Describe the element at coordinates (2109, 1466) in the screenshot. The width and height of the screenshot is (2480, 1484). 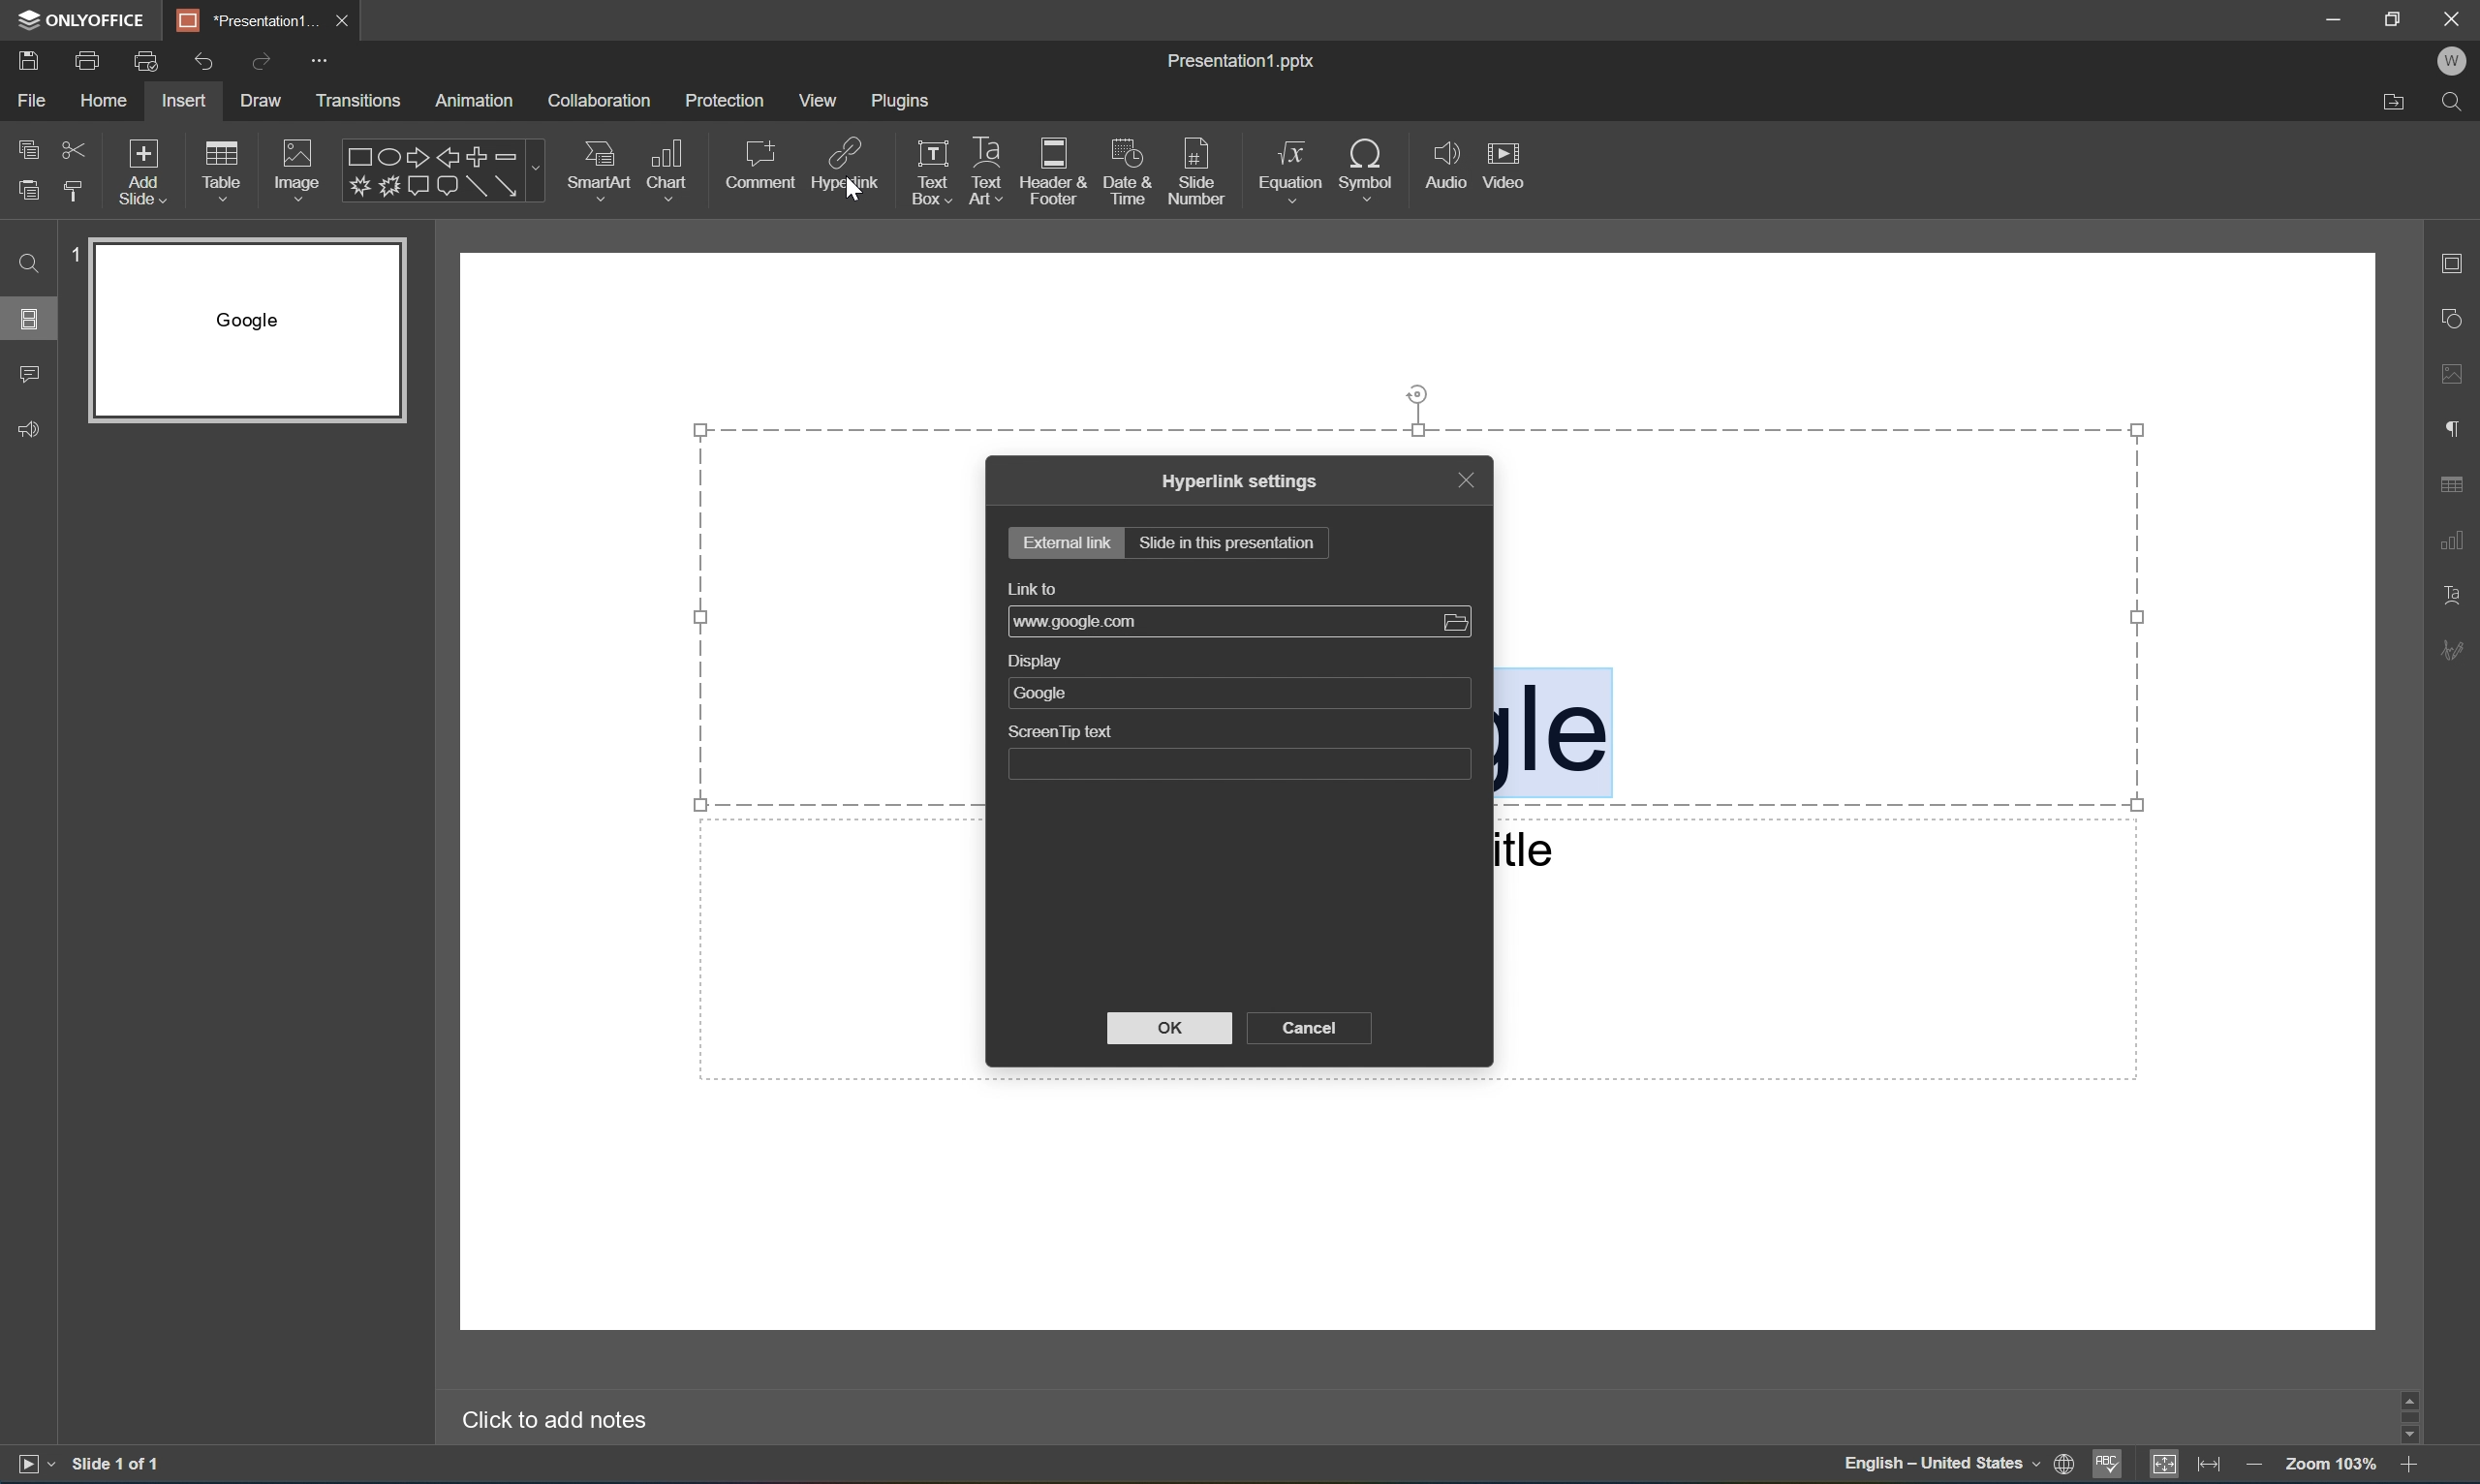
I see `Spell checking` at that location.